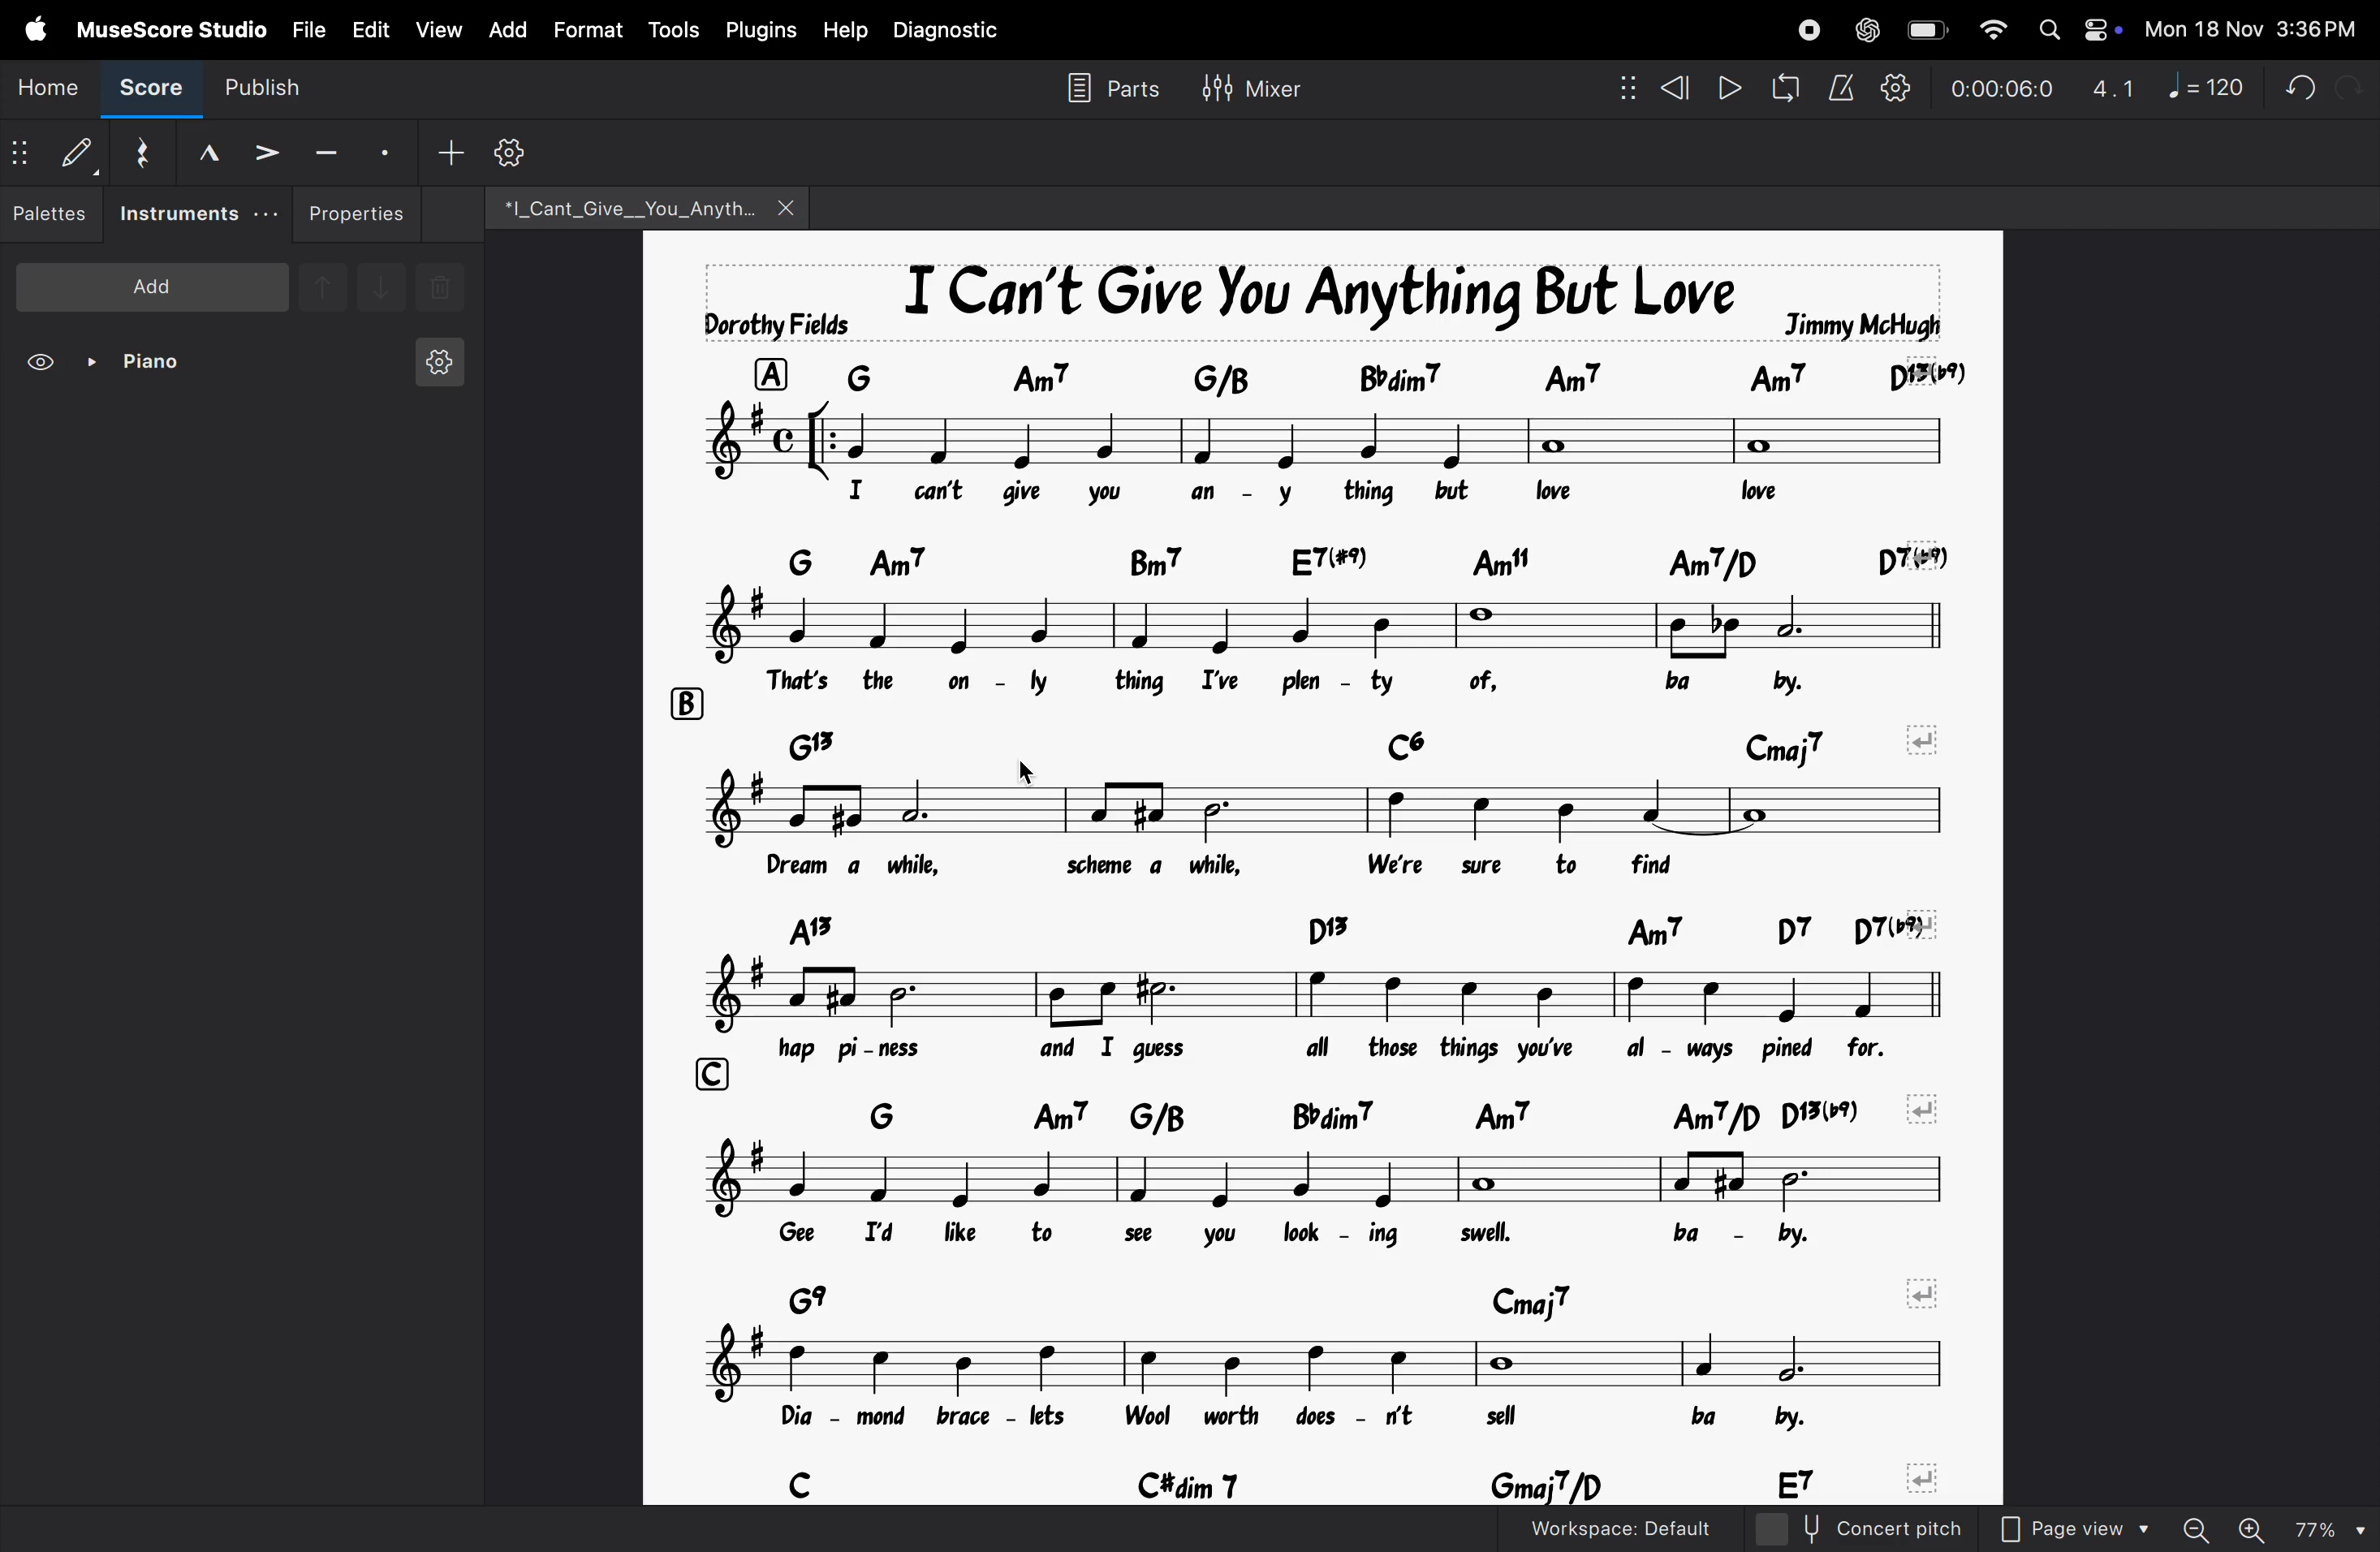  I want to click on file name, so click(636, 204).